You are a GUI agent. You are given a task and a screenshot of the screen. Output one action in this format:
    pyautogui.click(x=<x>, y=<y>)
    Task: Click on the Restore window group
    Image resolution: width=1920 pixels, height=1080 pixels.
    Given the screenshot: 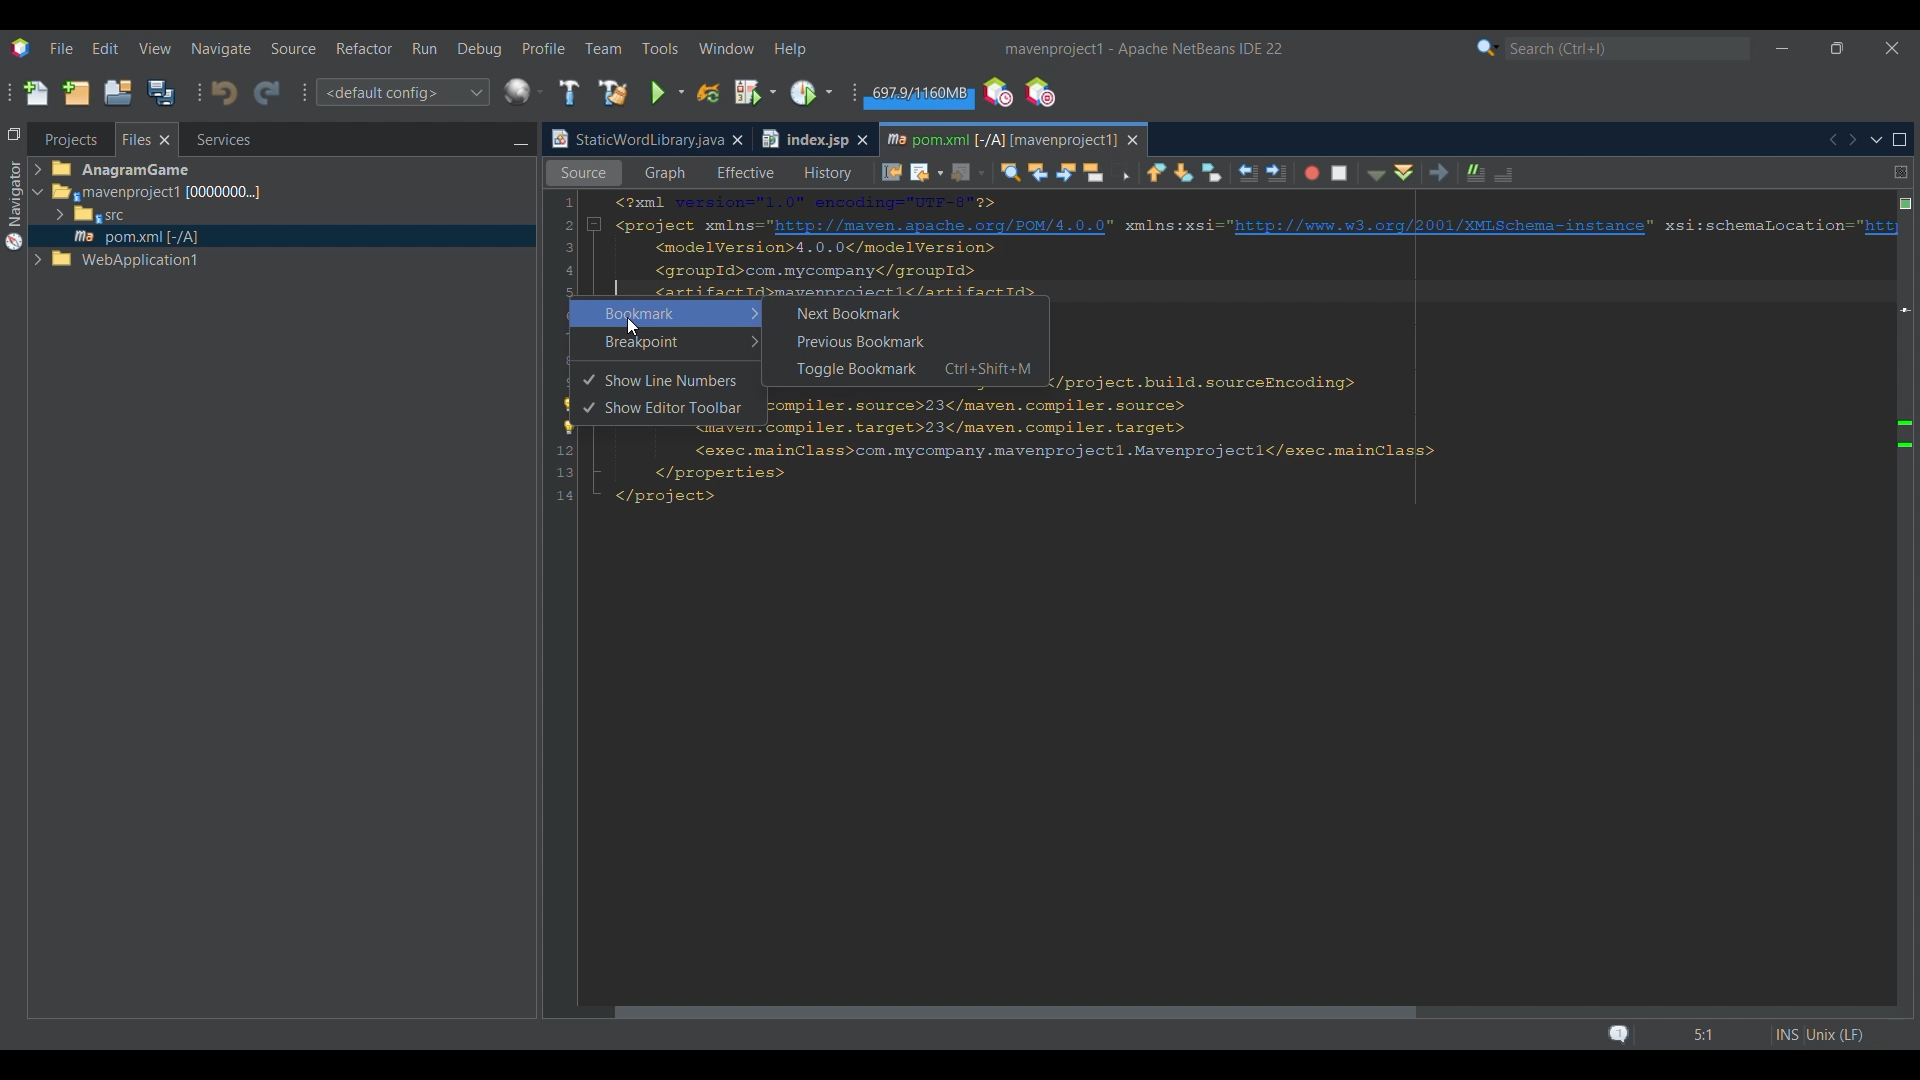 What is the action you would take?
    pyautogui.click(x=14, y=133)
    